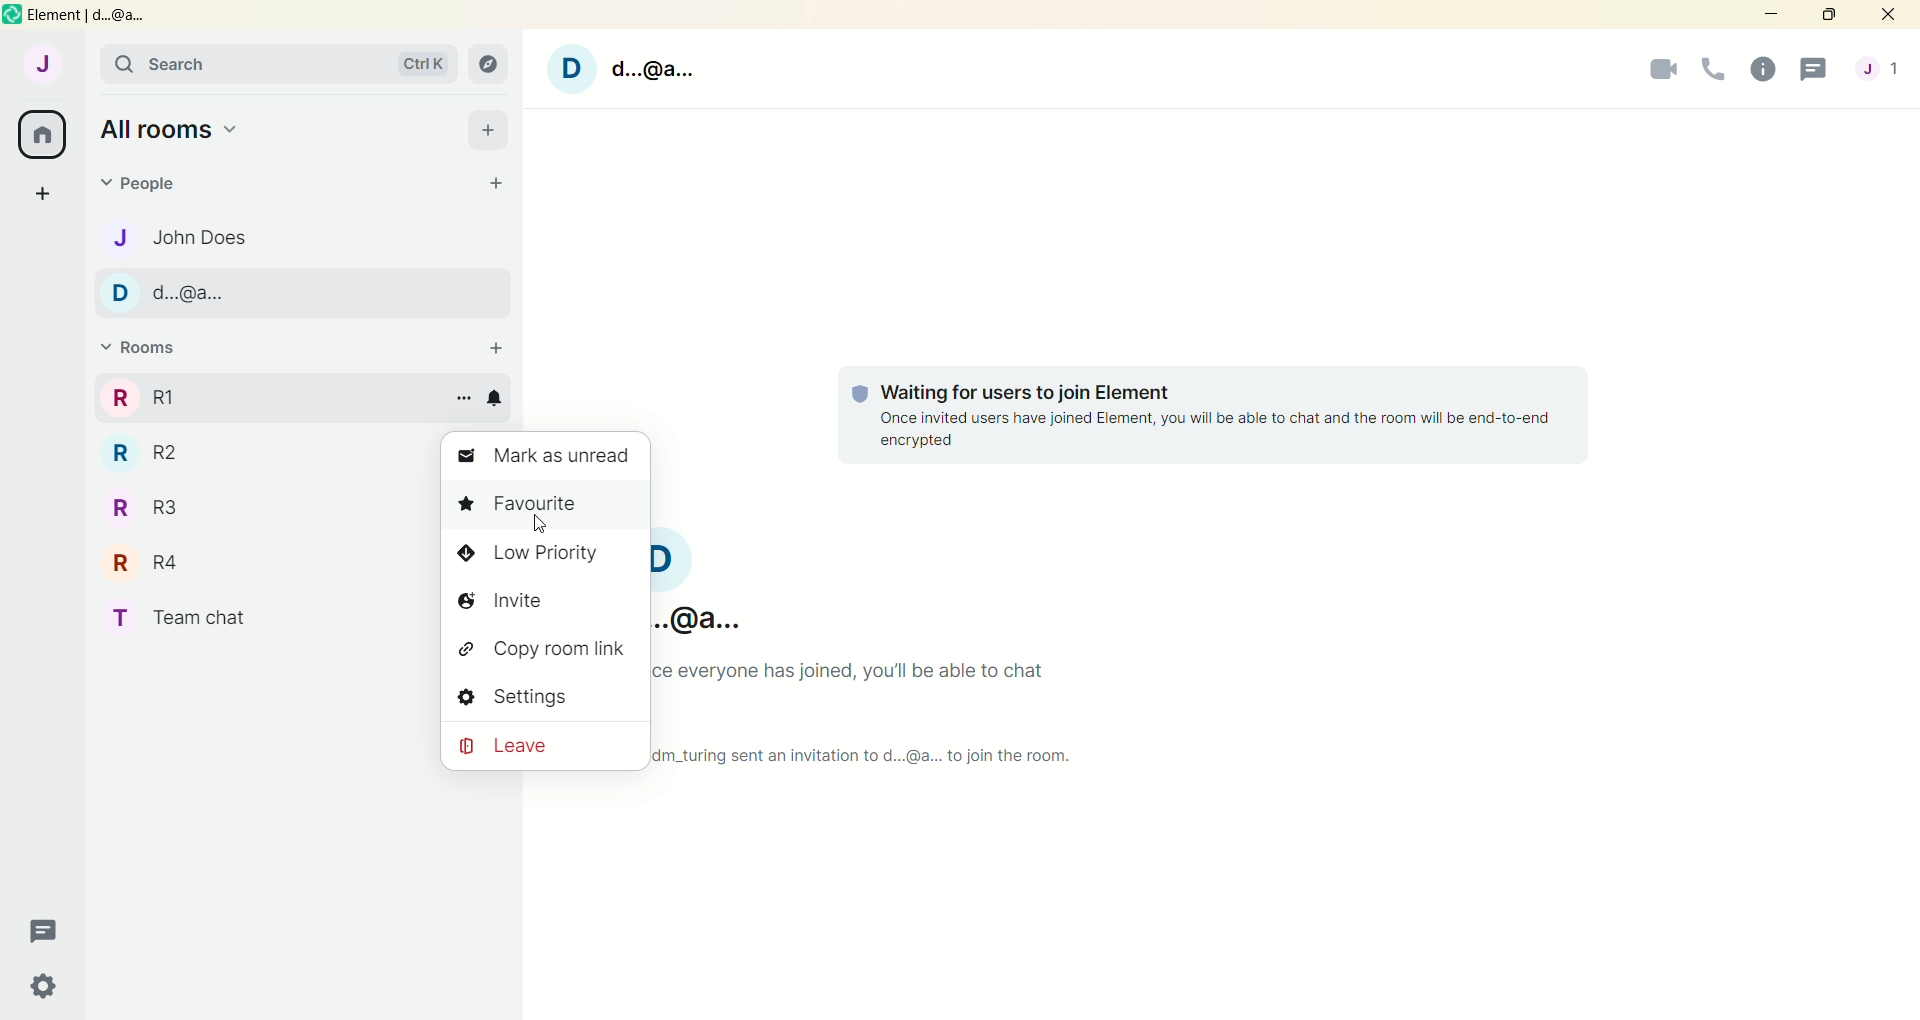  Describe the element at coordinates (170, 563) in the screenshot. I see `R R4` at that location.